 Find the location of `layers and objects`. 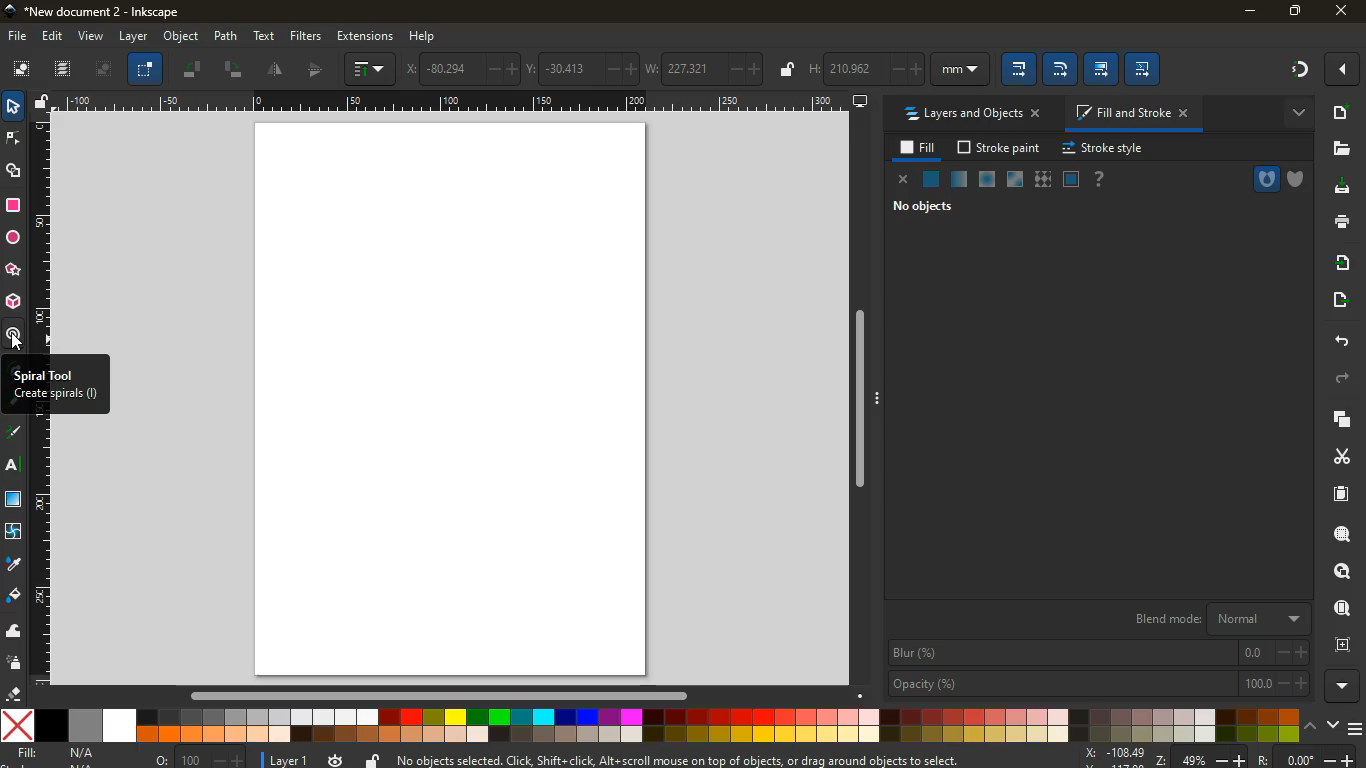

layers and objects is located at coordinates (970, 114).